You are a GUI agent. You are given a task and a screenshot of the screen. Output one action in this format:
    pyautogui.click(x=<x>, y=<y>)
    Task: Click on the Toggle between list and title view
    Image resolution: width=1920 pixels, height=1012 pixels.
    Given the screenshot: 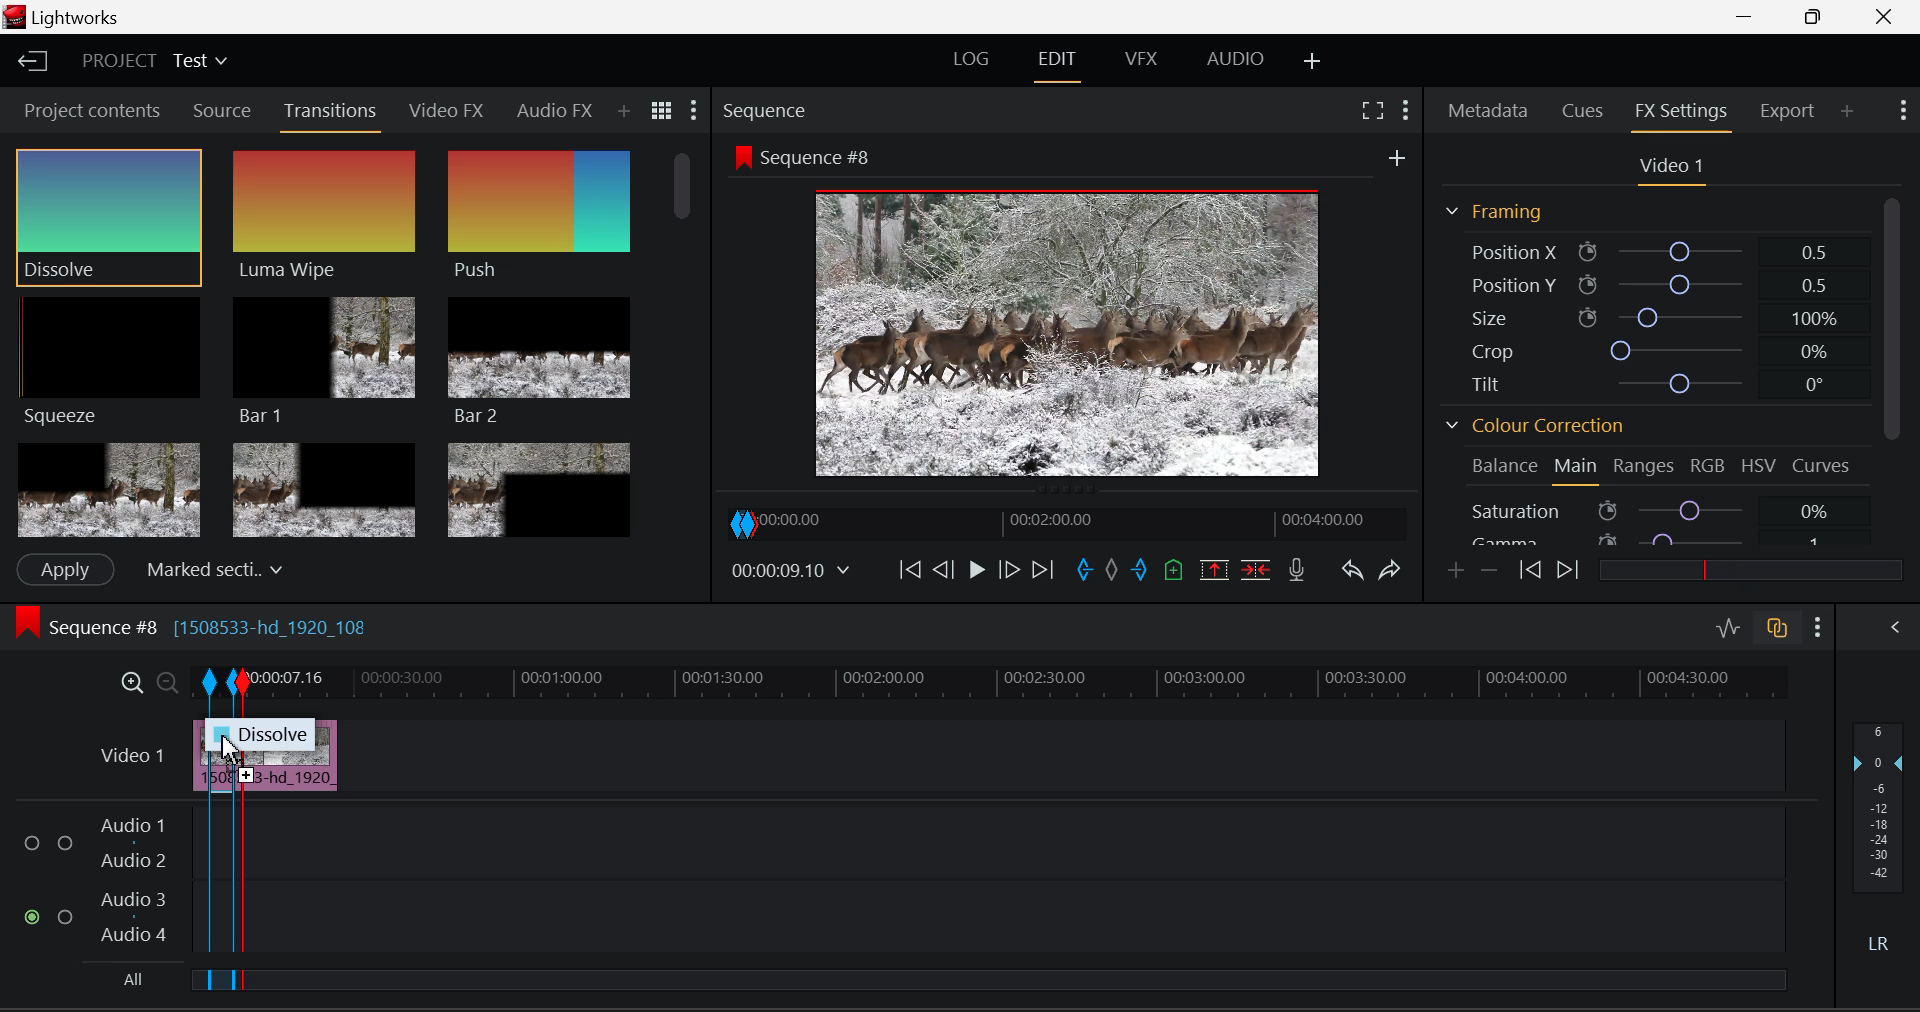 What is the action you would take?
    pyautogui.click(x=662, y=111)
    